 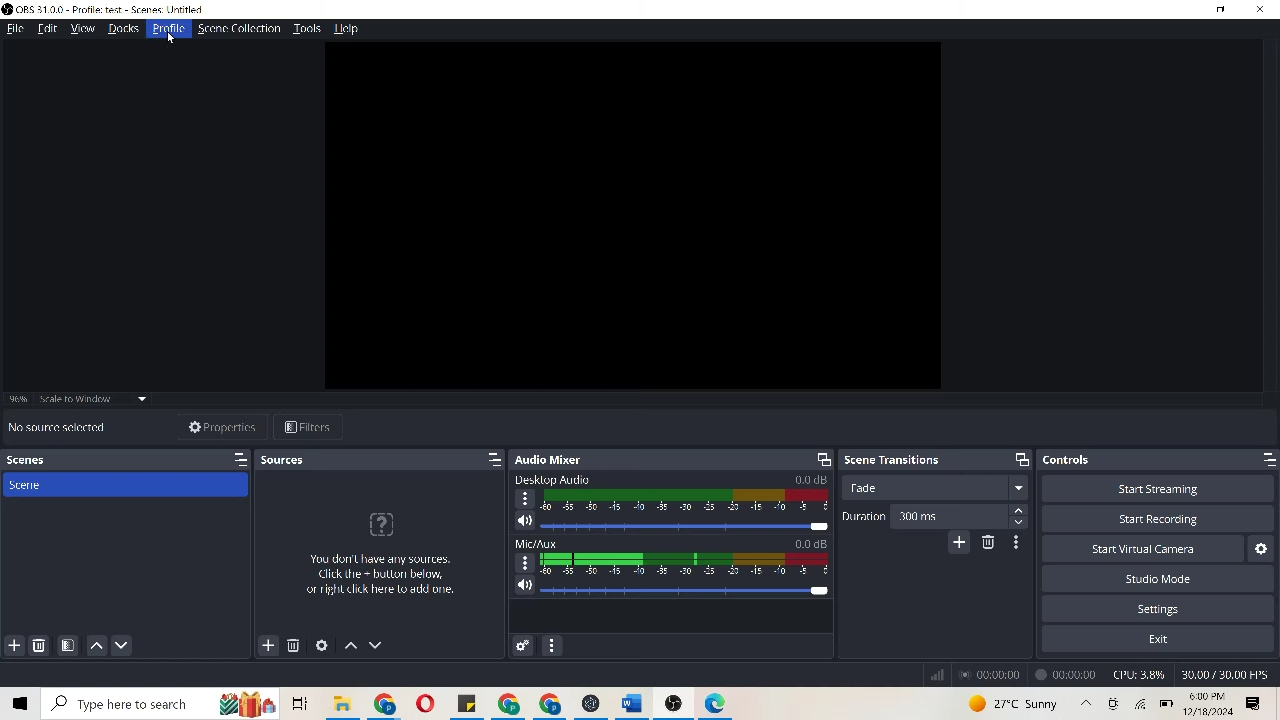 What do you see at coordinates (341, 703) in the screenshot?
I see `folder` at bounding box center [341, 703].